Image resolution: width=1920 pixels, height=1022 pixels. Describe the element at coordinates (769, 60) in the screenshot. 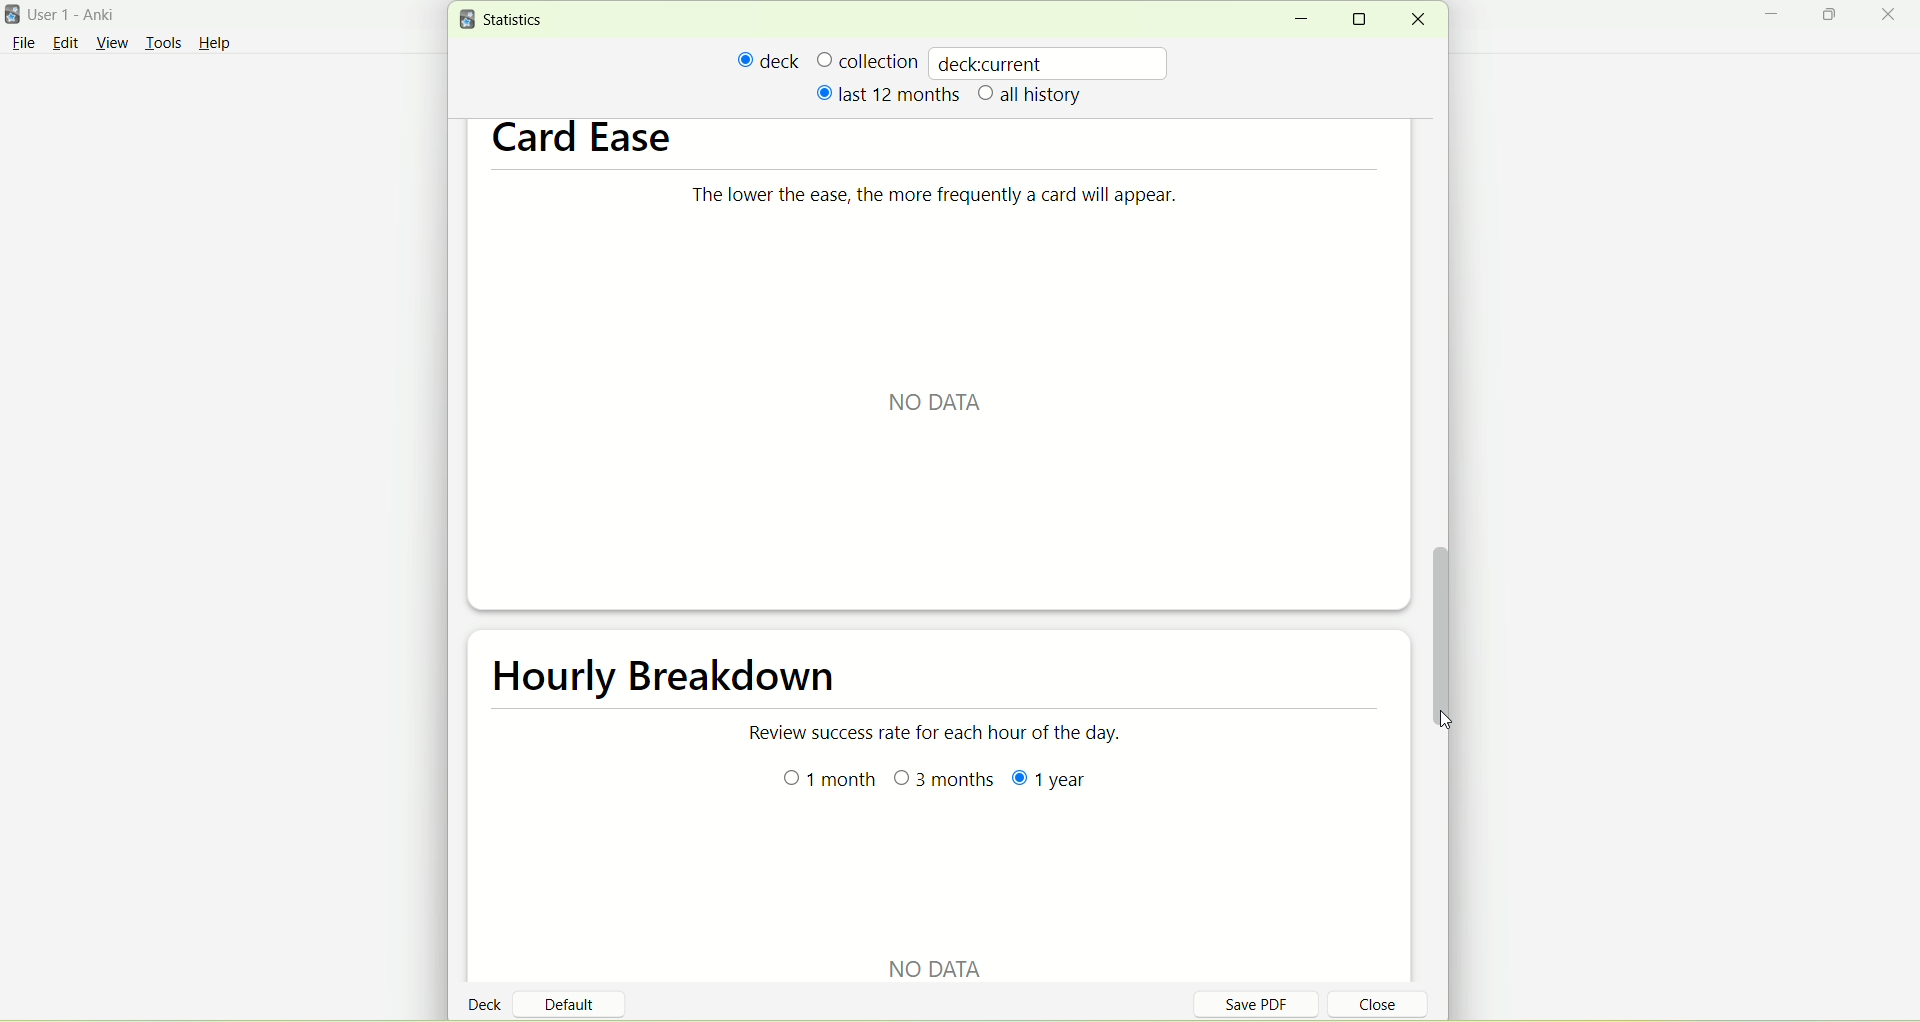

I see `deck` at that location.